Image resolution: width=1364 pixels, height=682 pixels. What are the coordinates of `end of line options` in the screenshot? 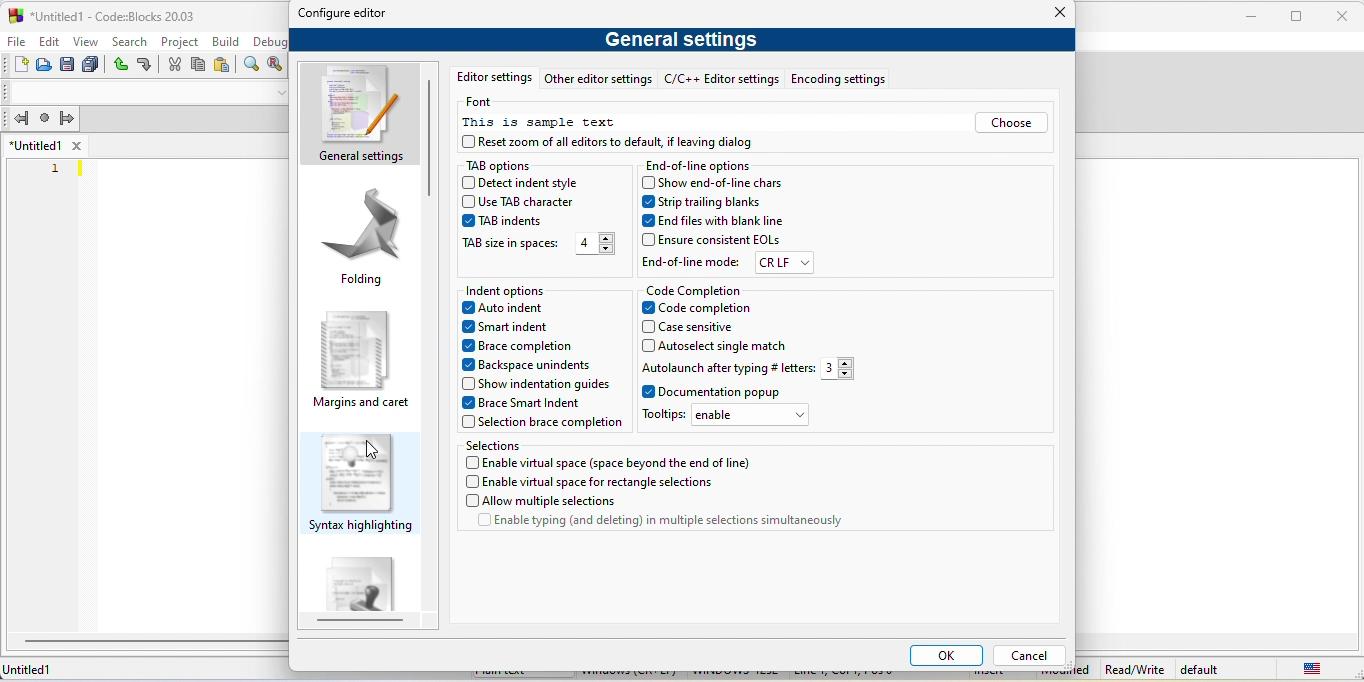 It's located at (703, 165).